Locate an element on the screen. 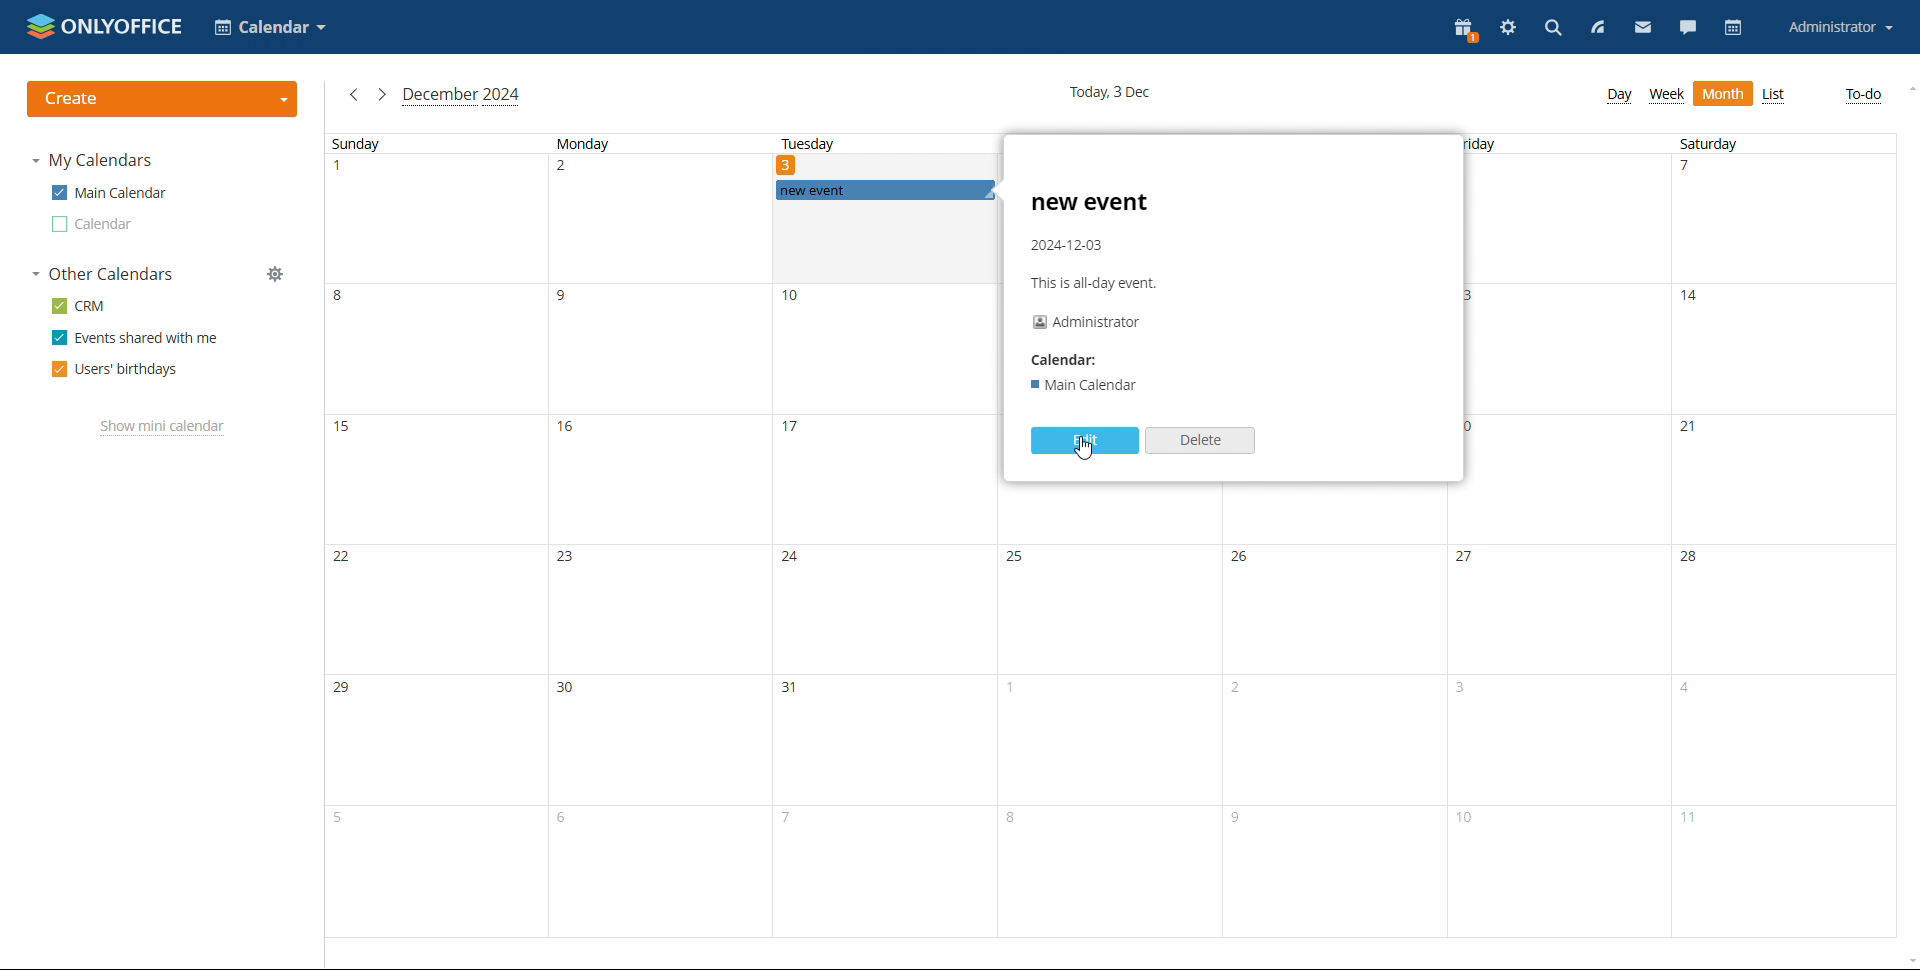 The width and height of the screenshot is (1920, 970). search is located at coordinates (1551, 29).